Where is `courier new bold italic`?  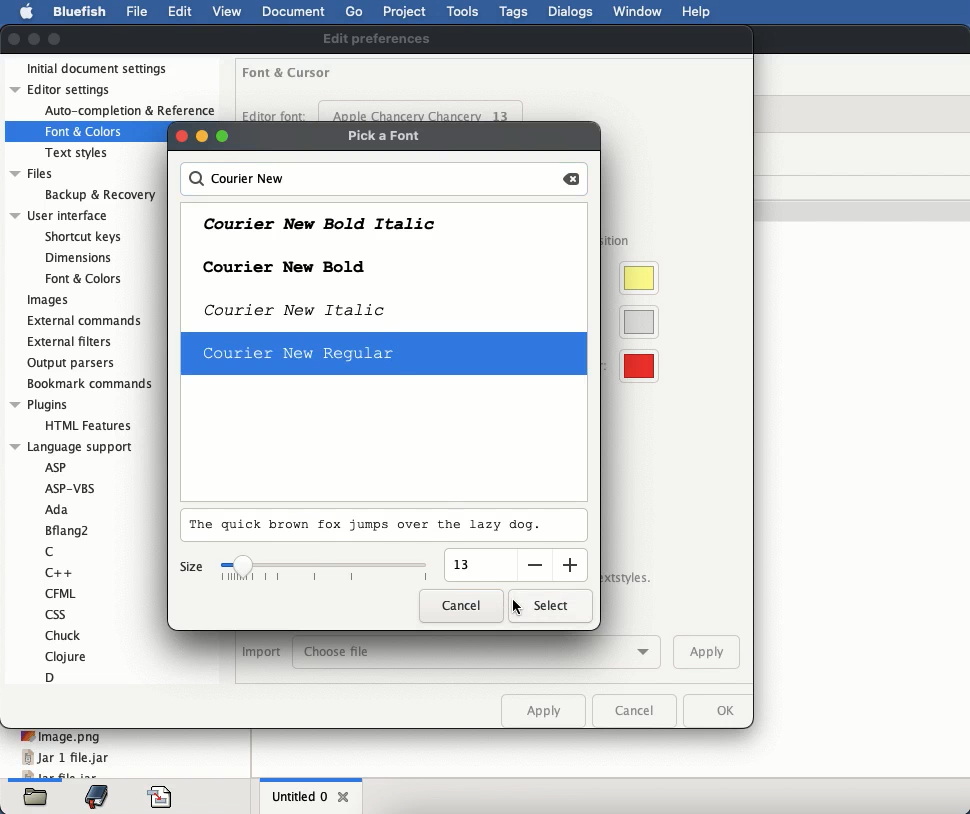 courier new bold italic is located at coordinates (321, 223).